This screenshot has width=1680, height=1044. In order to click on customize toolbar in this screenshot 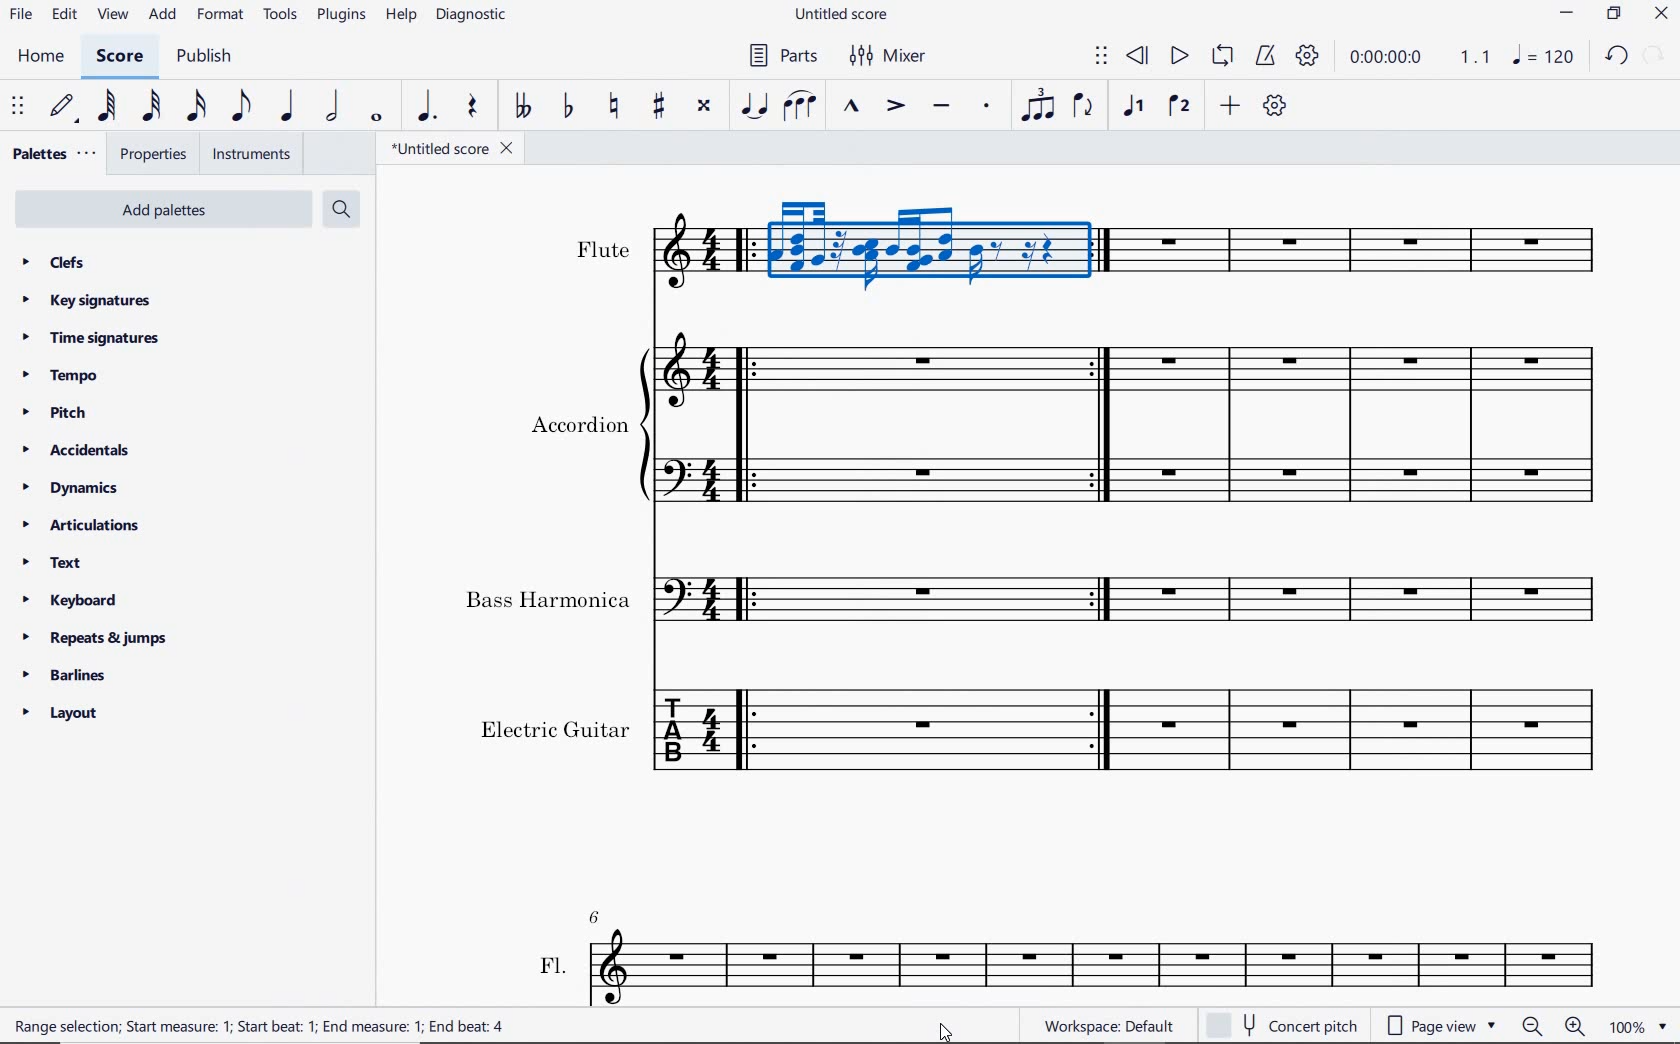, I will do `click(1276, 105)`.